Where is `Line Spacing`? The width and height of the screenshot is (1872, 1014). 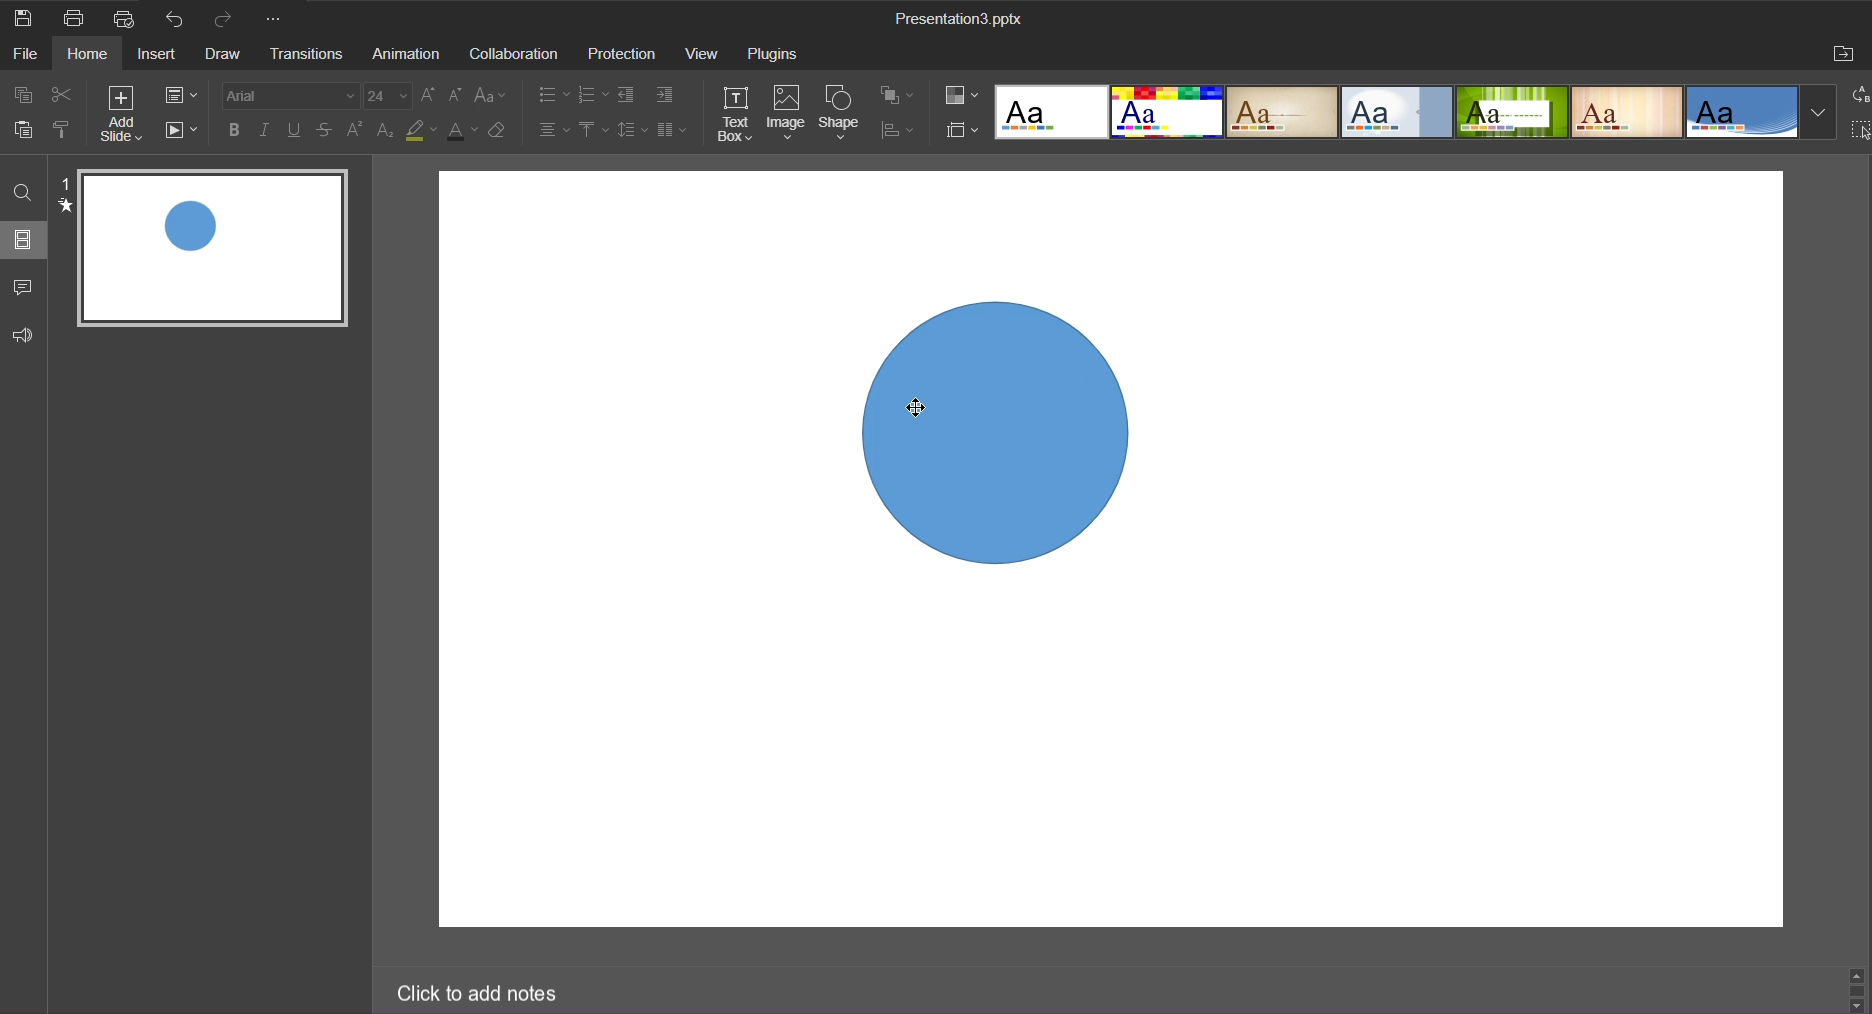 Line Spacing is located at coordinates (633, 133).